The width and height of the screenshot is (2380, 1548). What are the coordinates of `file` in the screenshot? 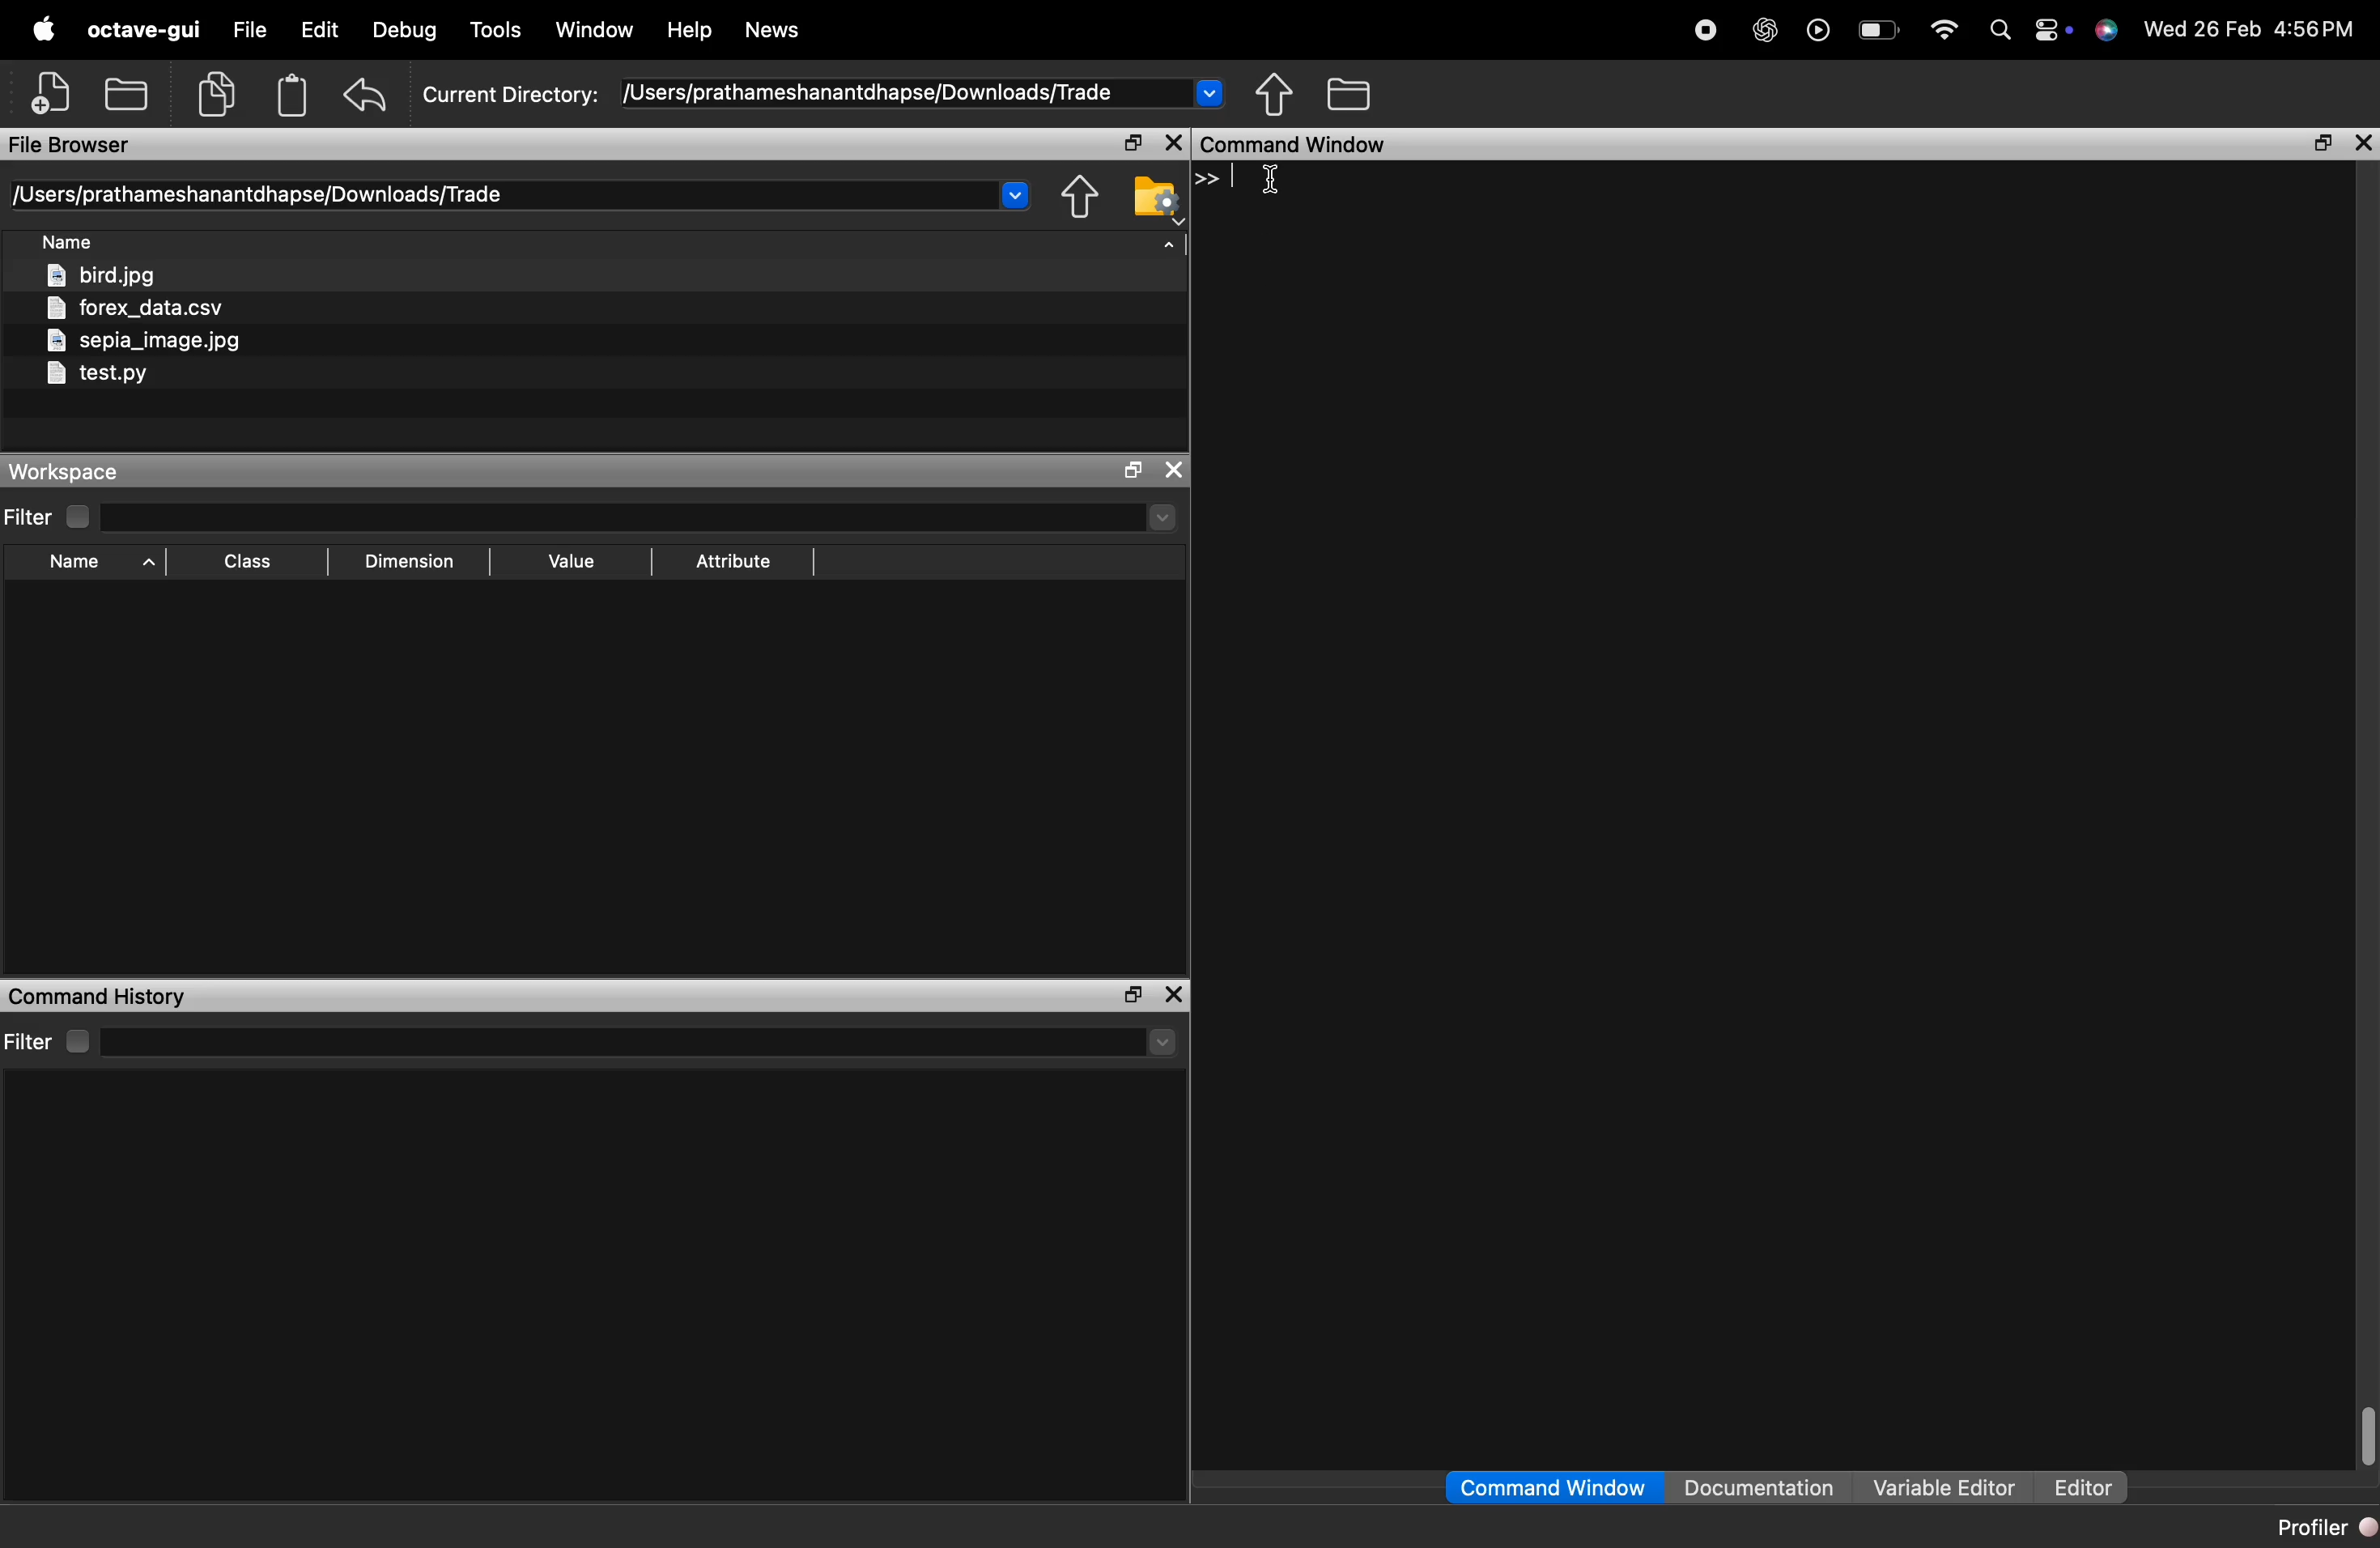 It's located at (249, 29).